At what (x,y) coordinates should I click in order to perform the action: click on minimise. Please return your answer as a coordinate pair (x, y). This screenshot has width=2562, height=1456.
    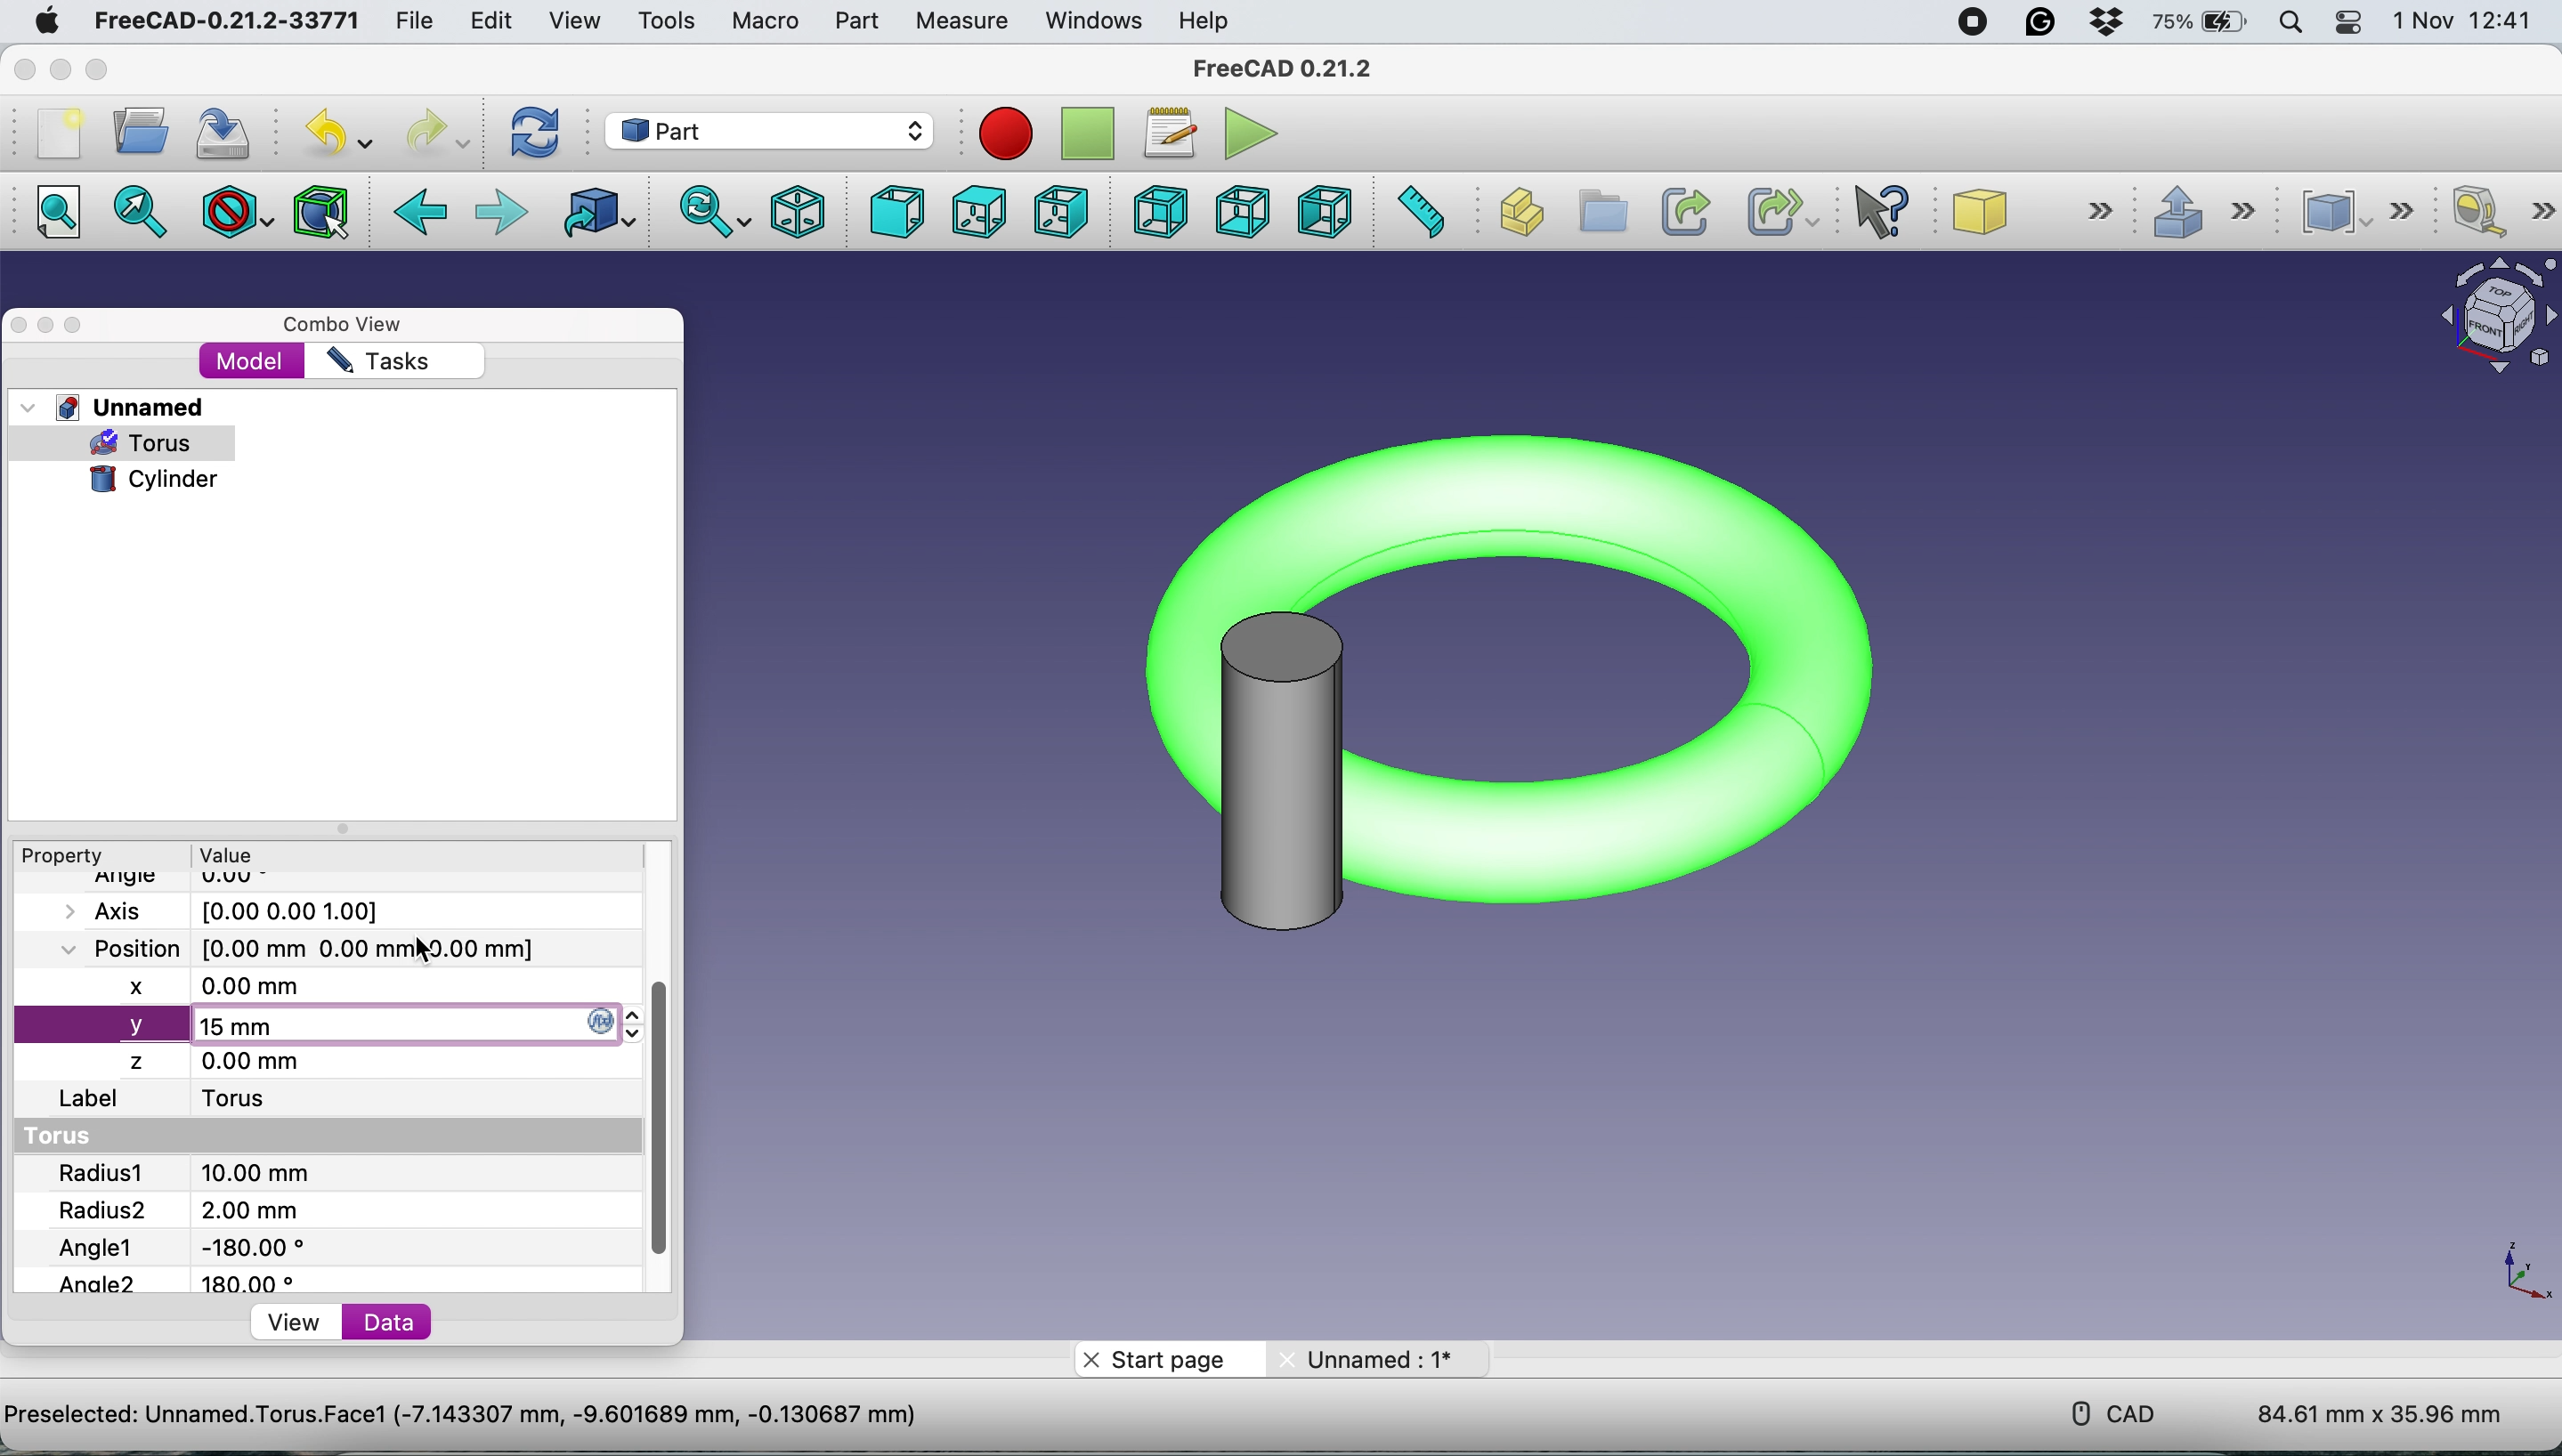
    Looking at the image, I should click on (55, 71).